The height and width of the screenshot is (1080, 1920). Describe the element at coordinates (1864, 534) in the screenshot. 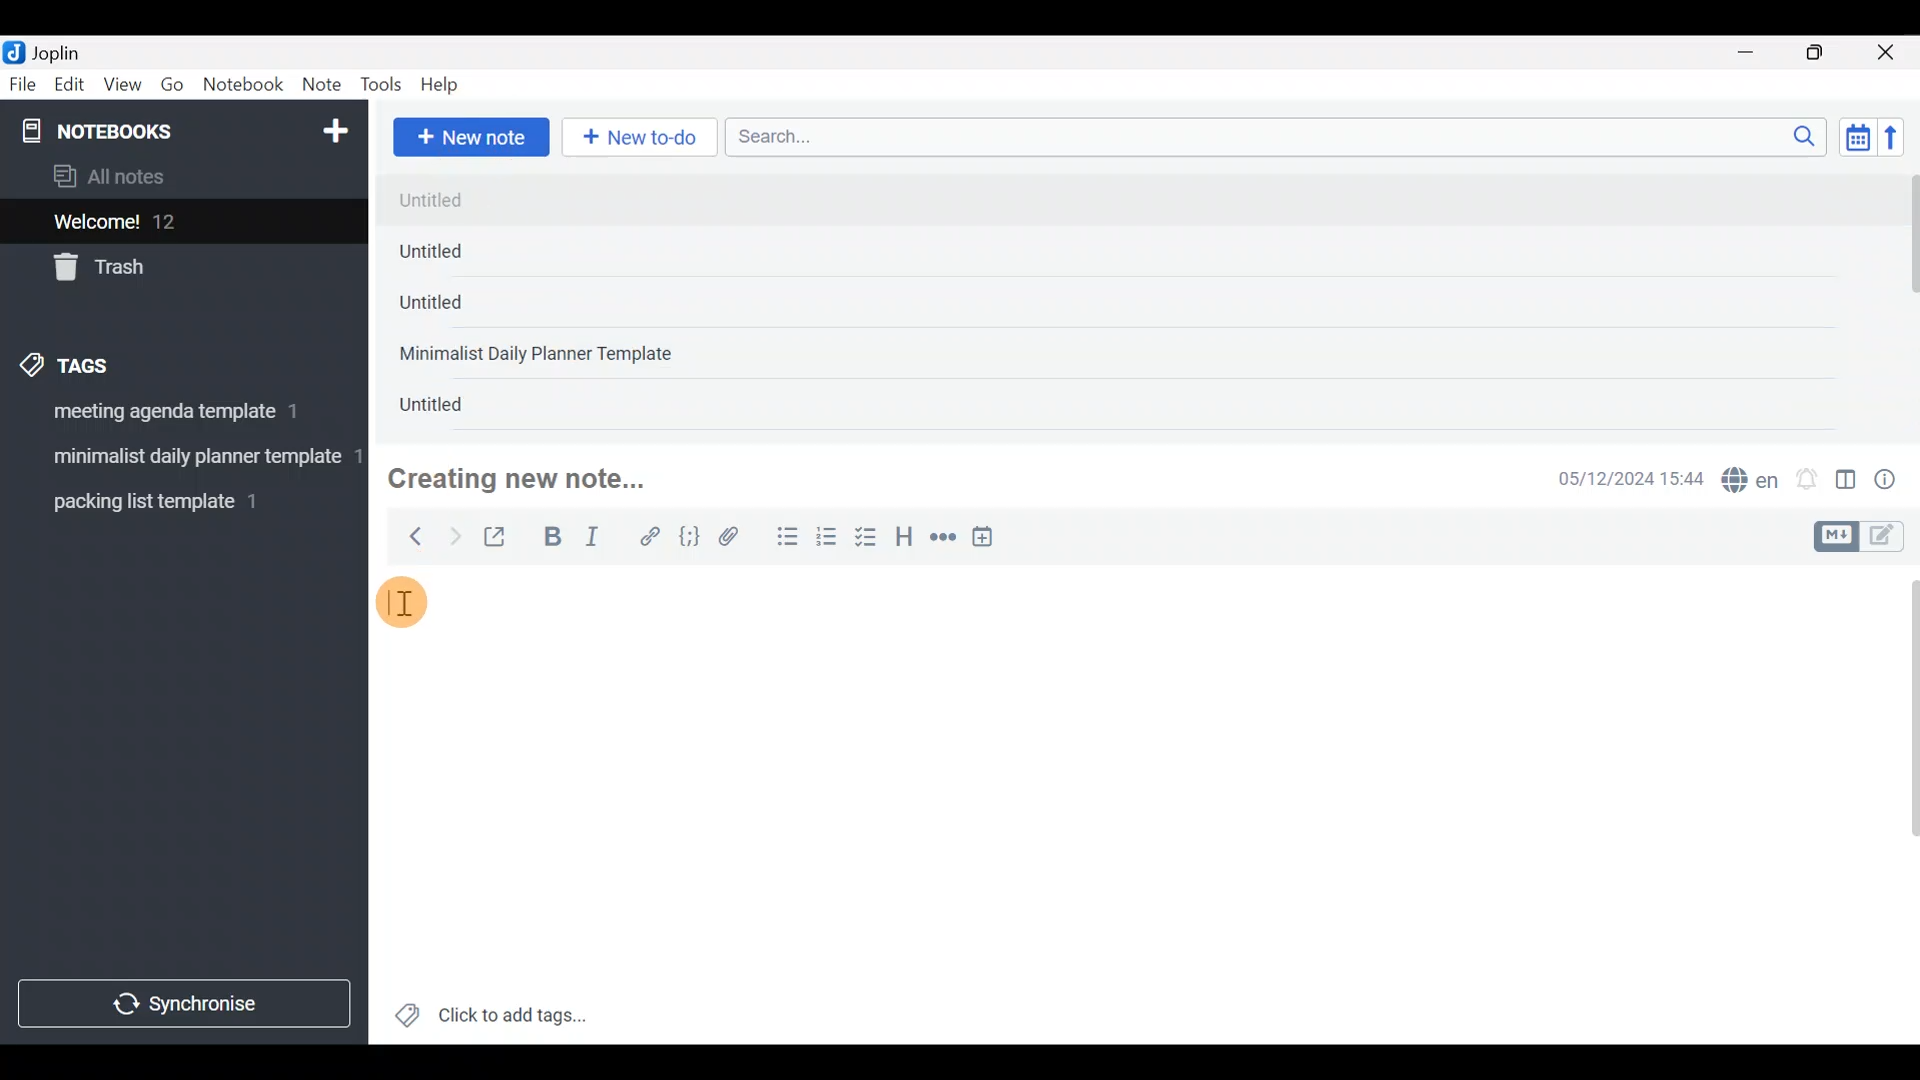

I see `Toggle editors` at that location.